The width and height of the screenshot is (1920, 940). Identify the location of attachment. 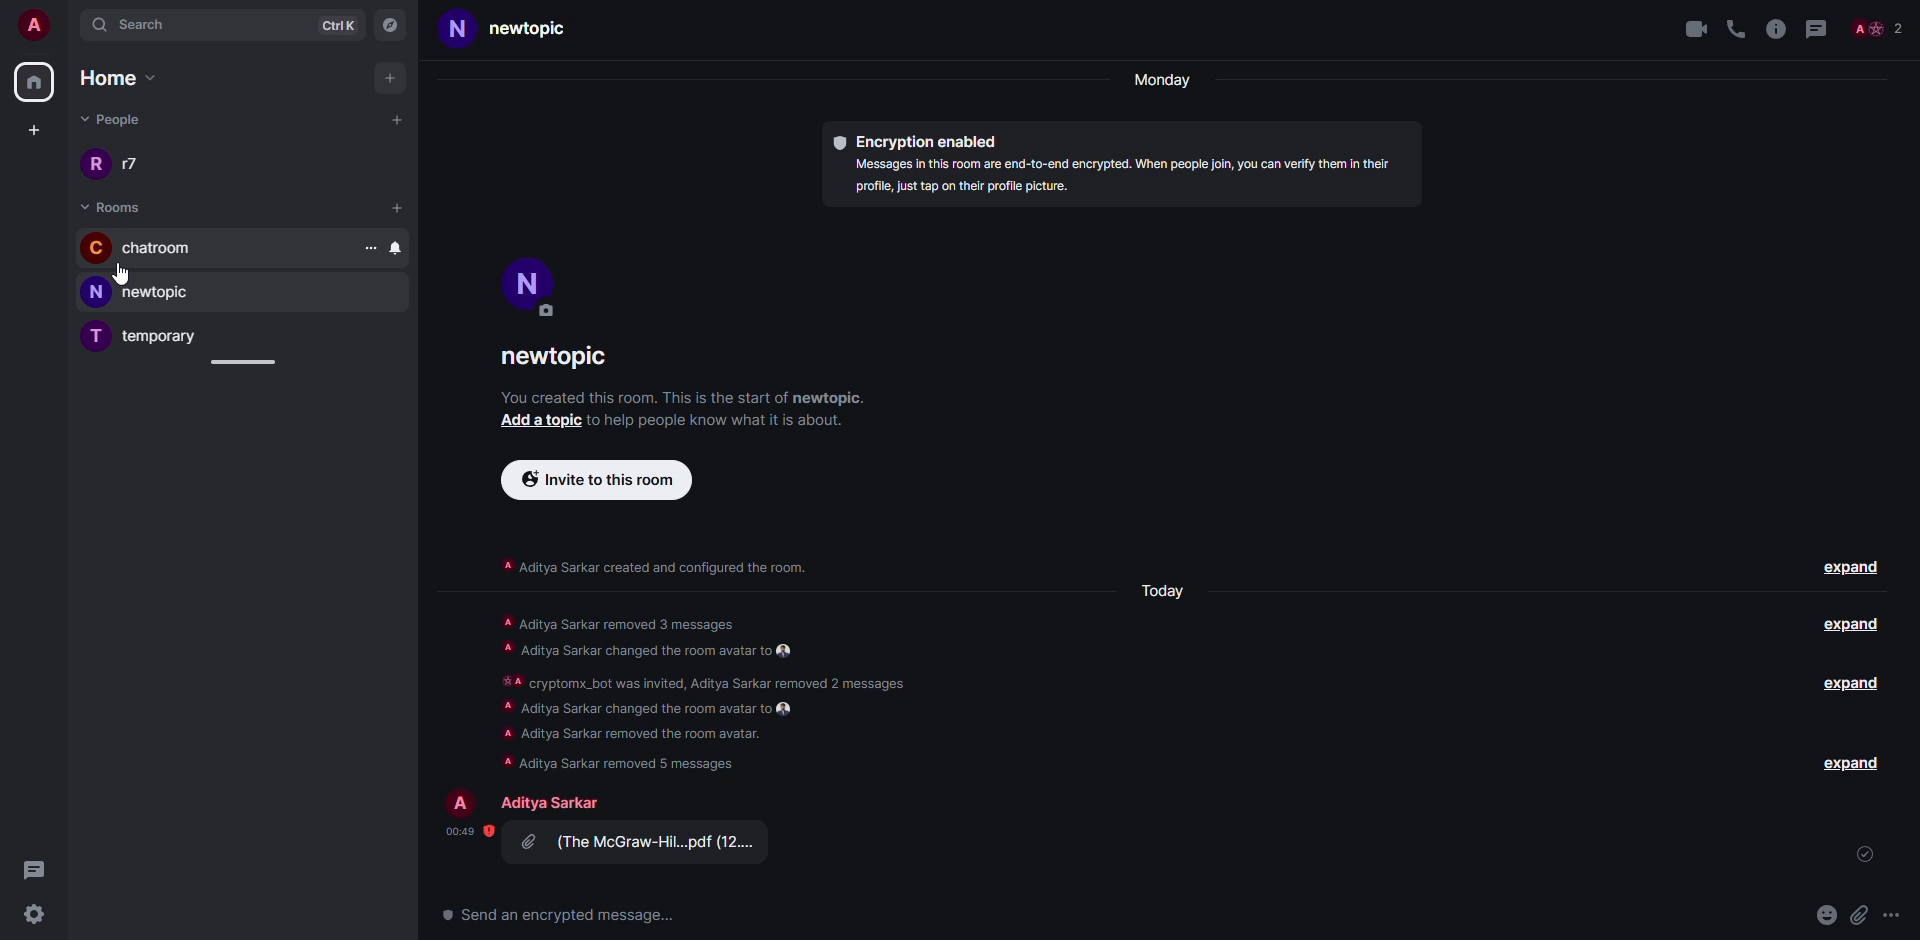
(646, 841).